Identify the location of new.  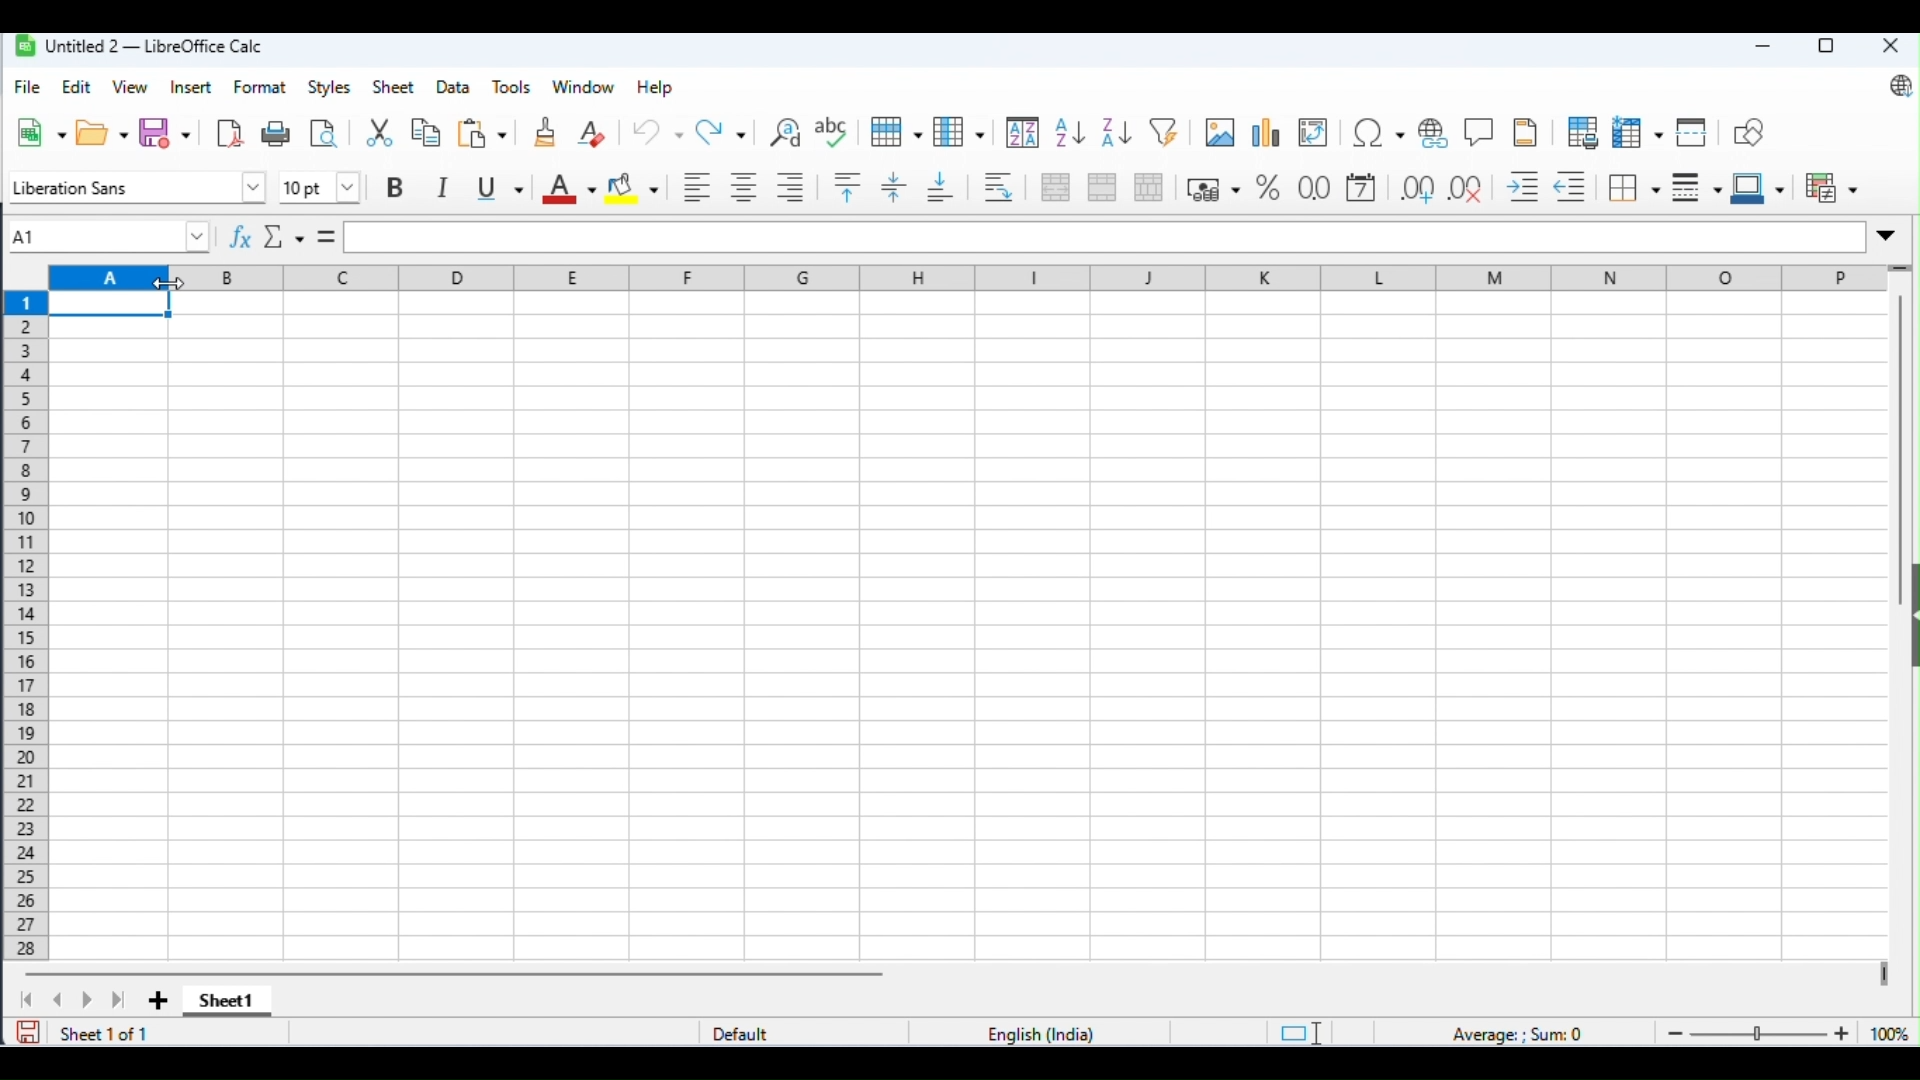
(42, 132).